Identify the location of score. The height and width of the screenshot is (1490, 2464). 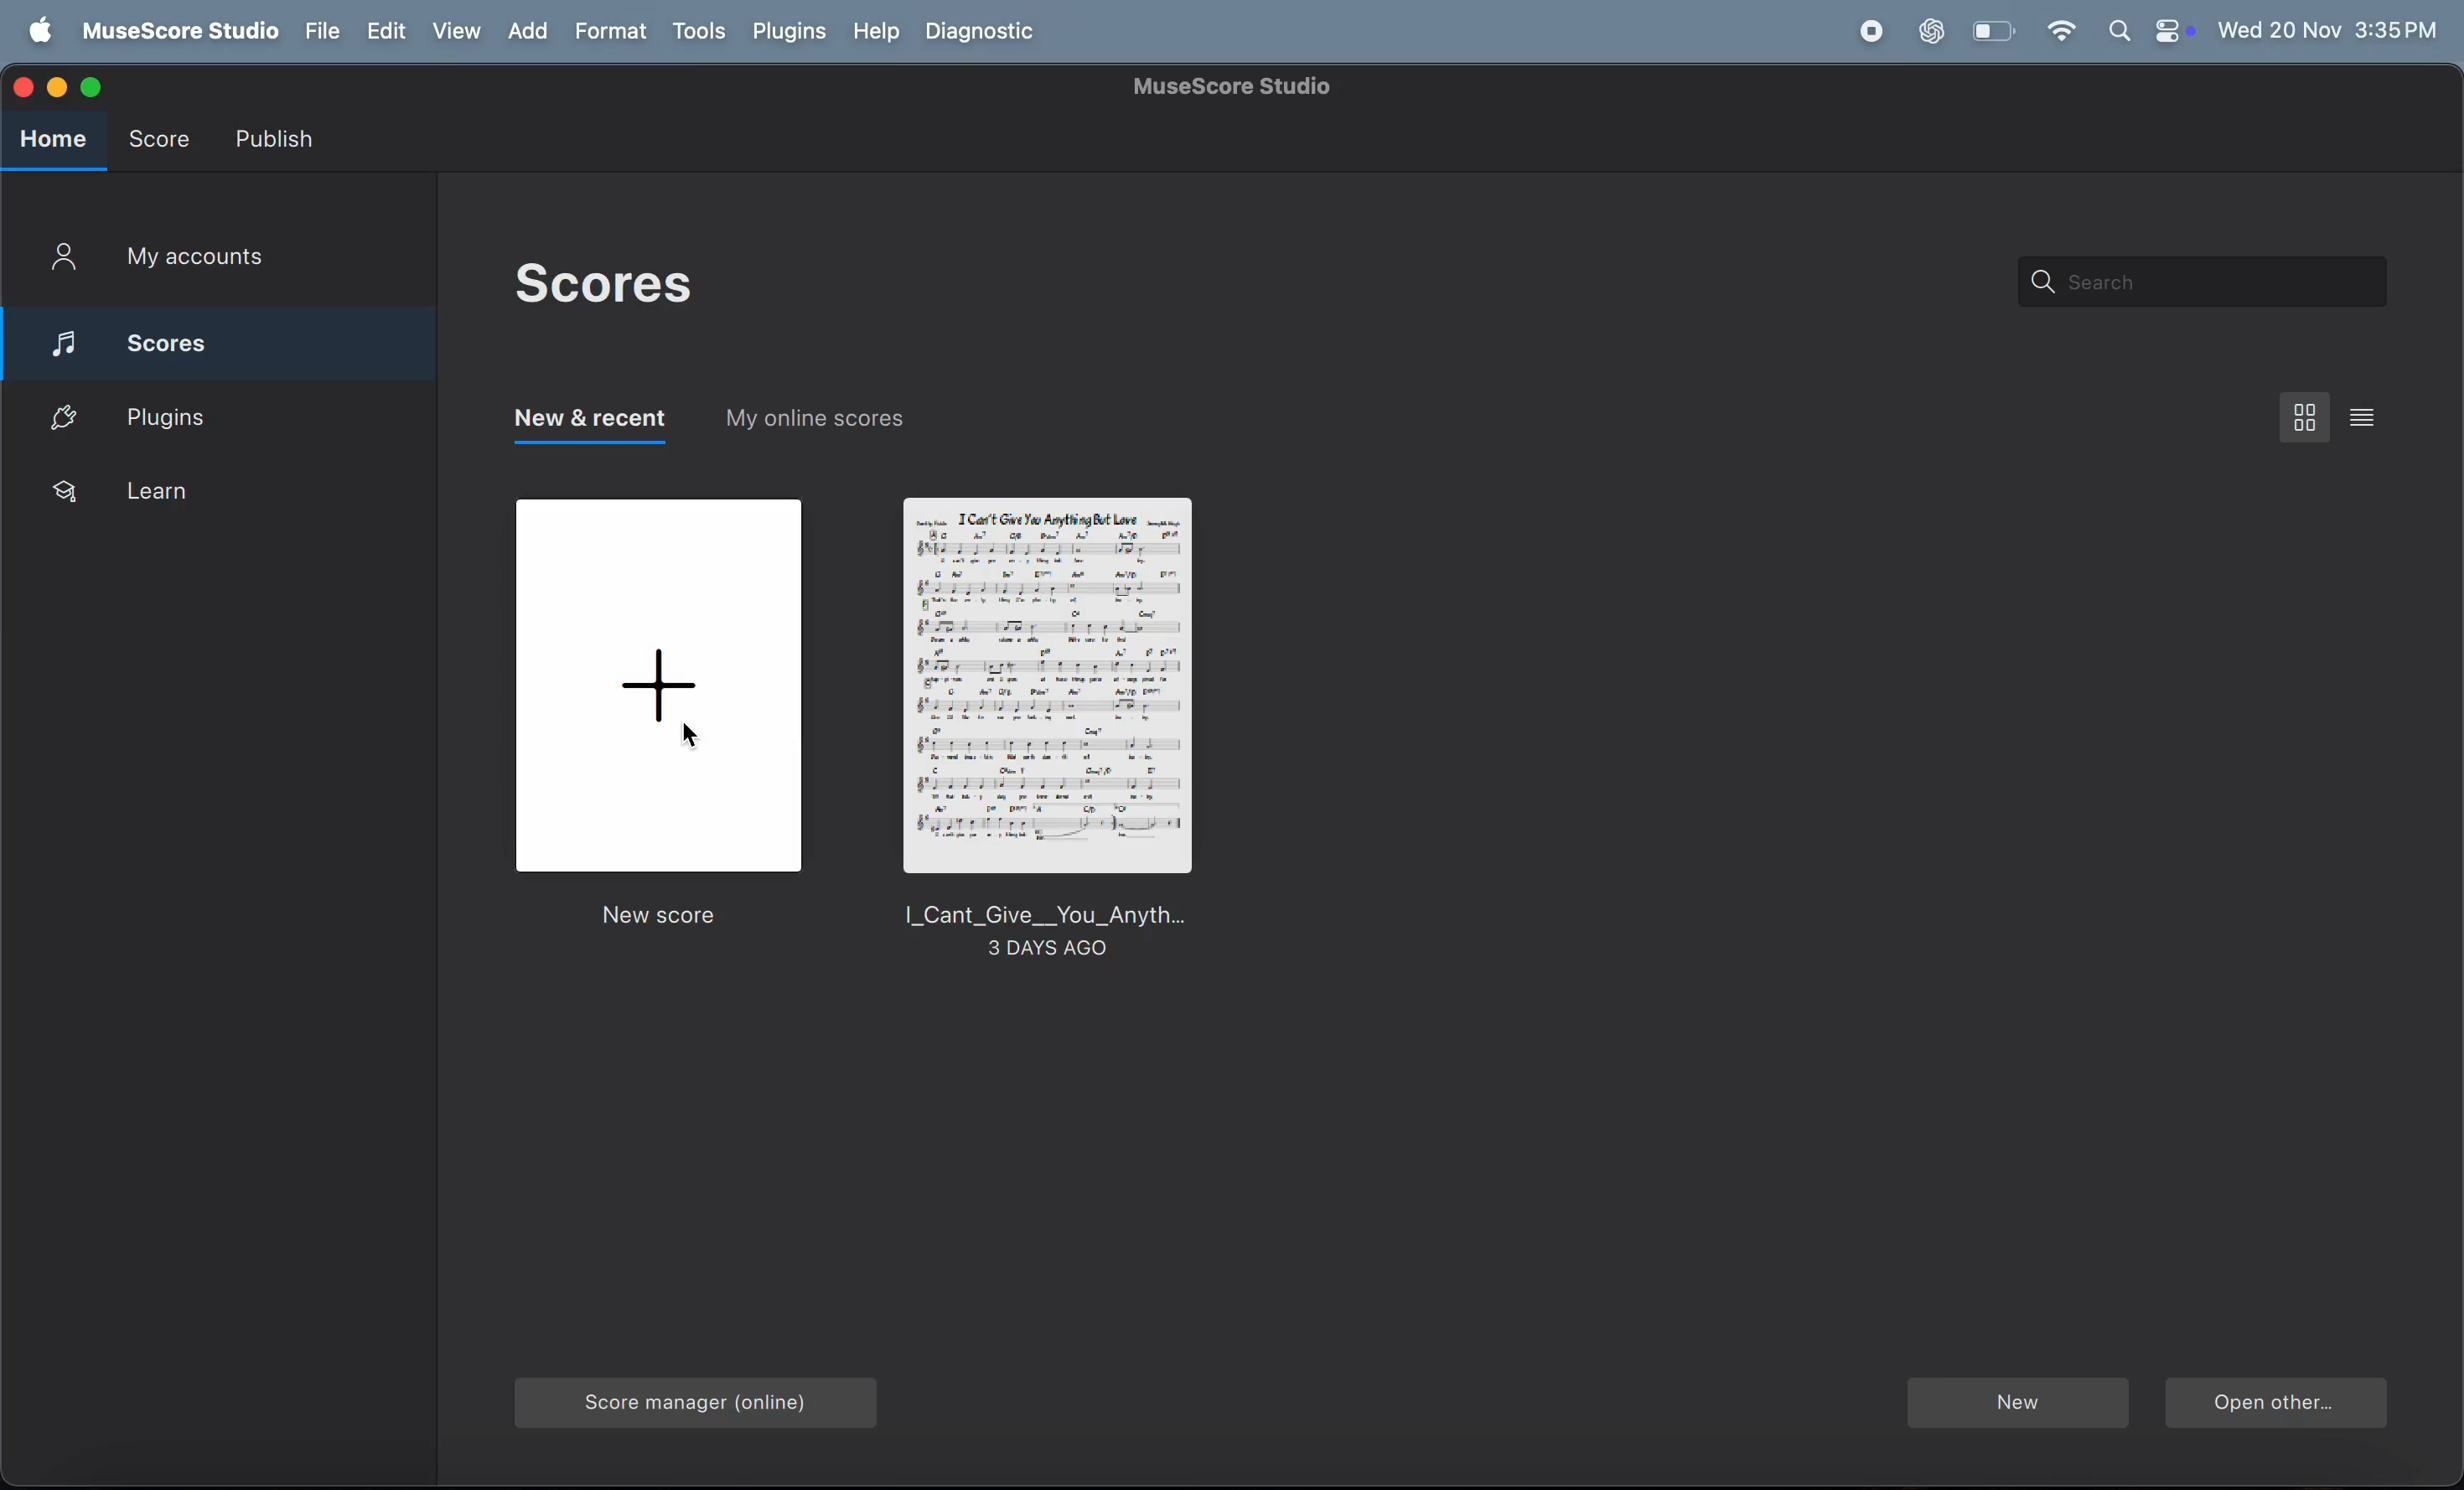
(158, 134).